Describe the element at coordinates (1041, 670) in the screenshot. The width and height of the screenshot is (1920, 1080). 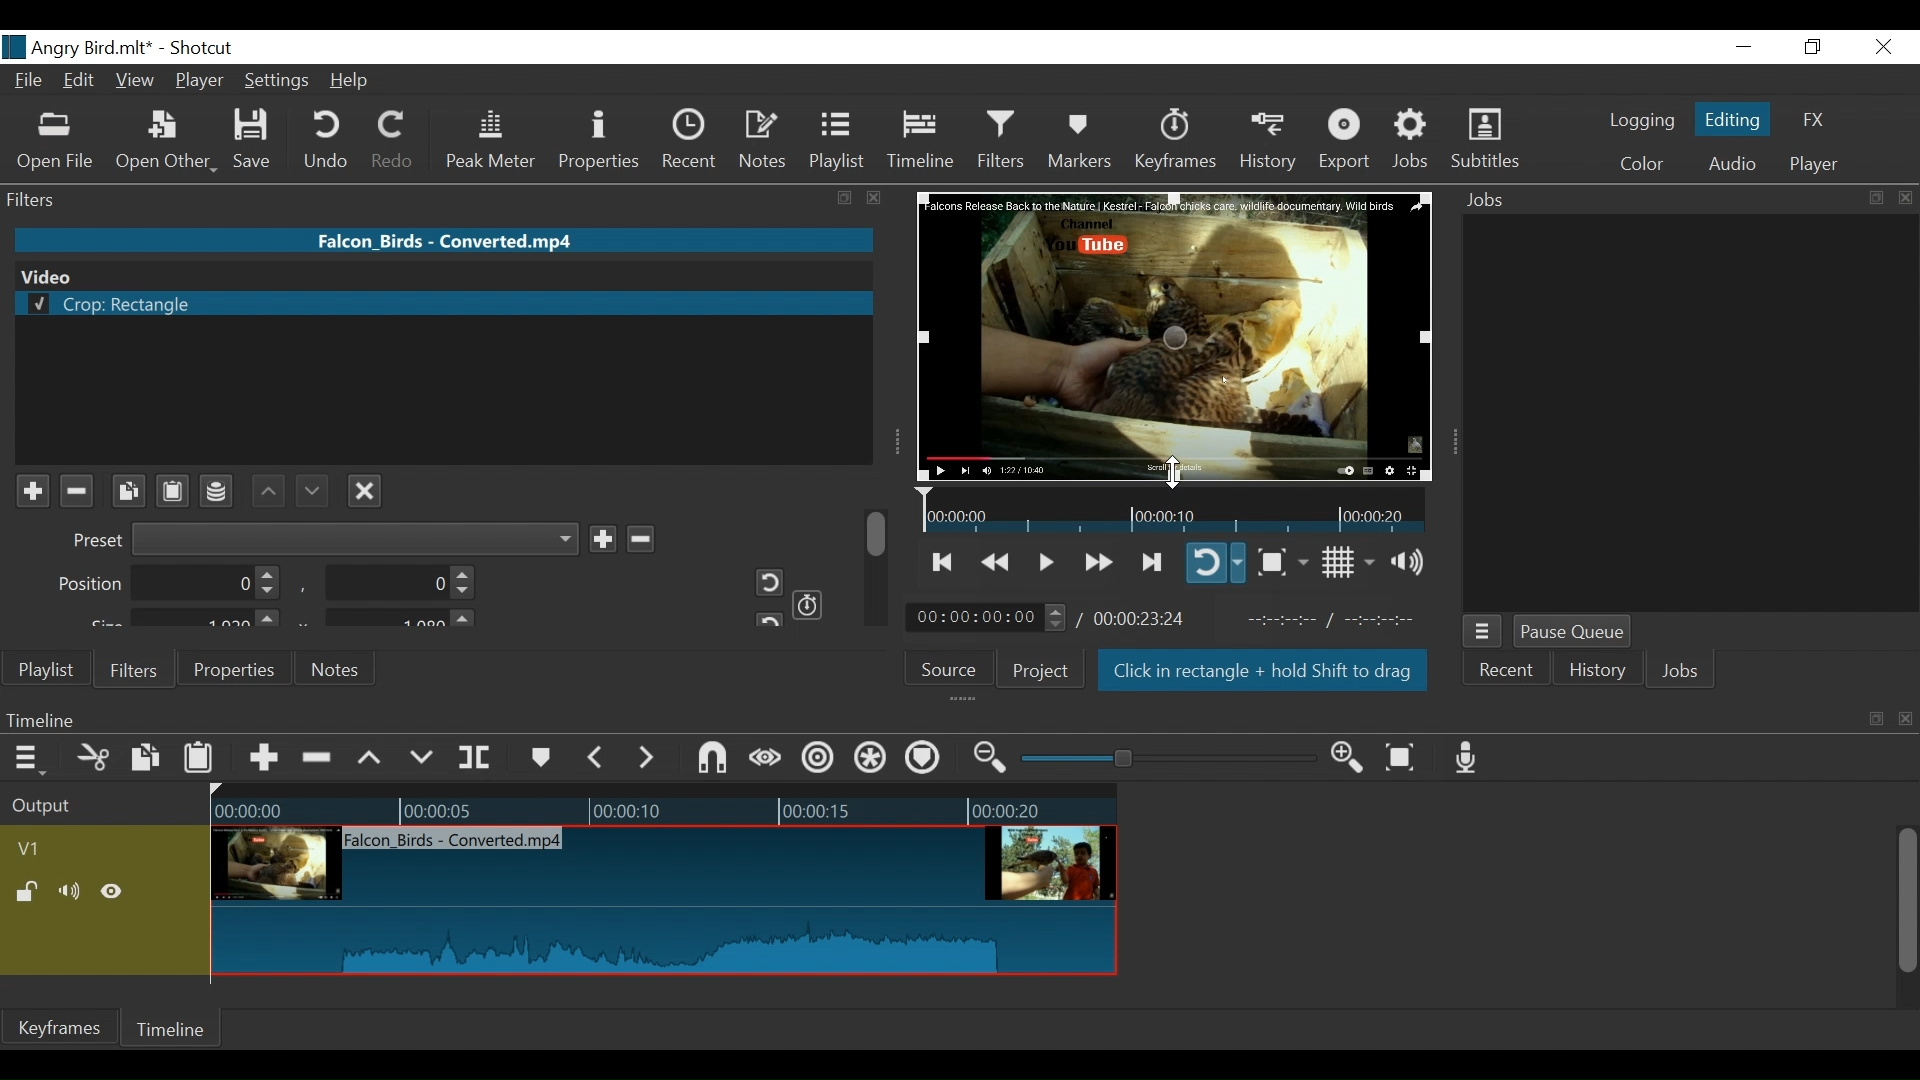
I see `Project` at that location.